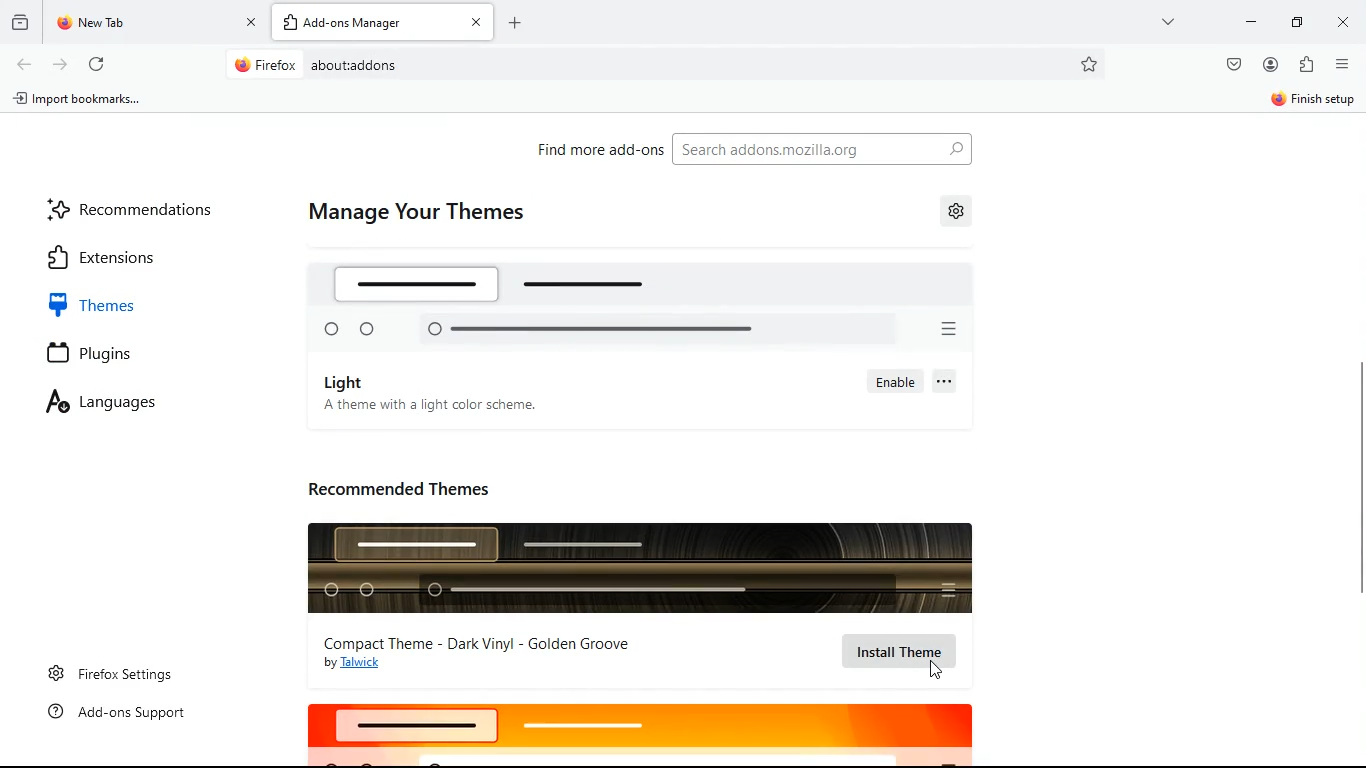  What do you see at coordinates (98, 66) in the screenshot?
I see `refresh` at bounding box center [98, 66].